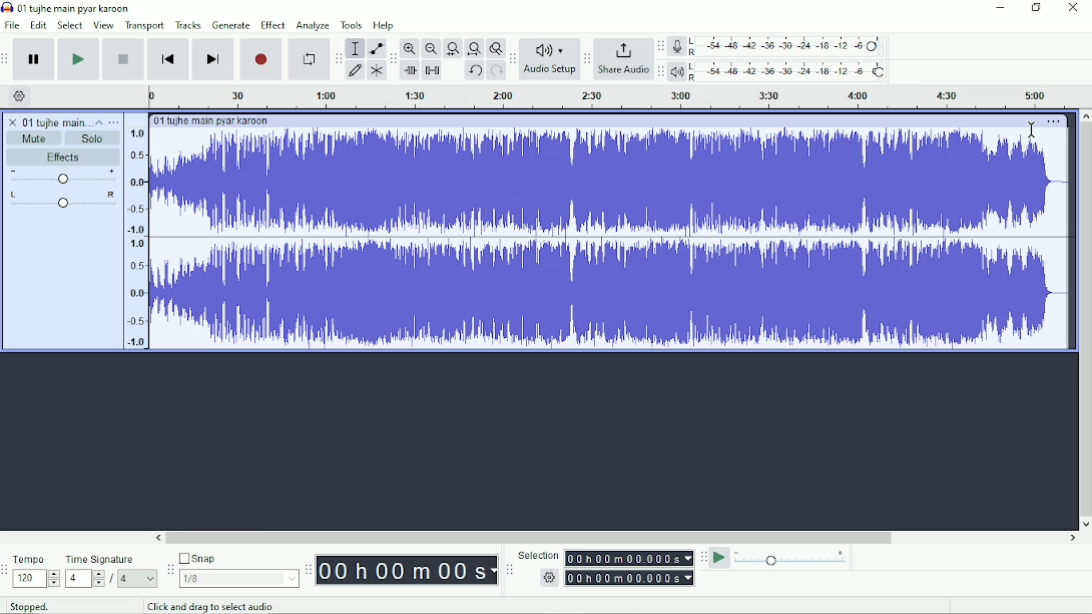  What do you see at coordinates (78, 59) in the screenshot?
I see `Play` at bounding box center [78, 59].